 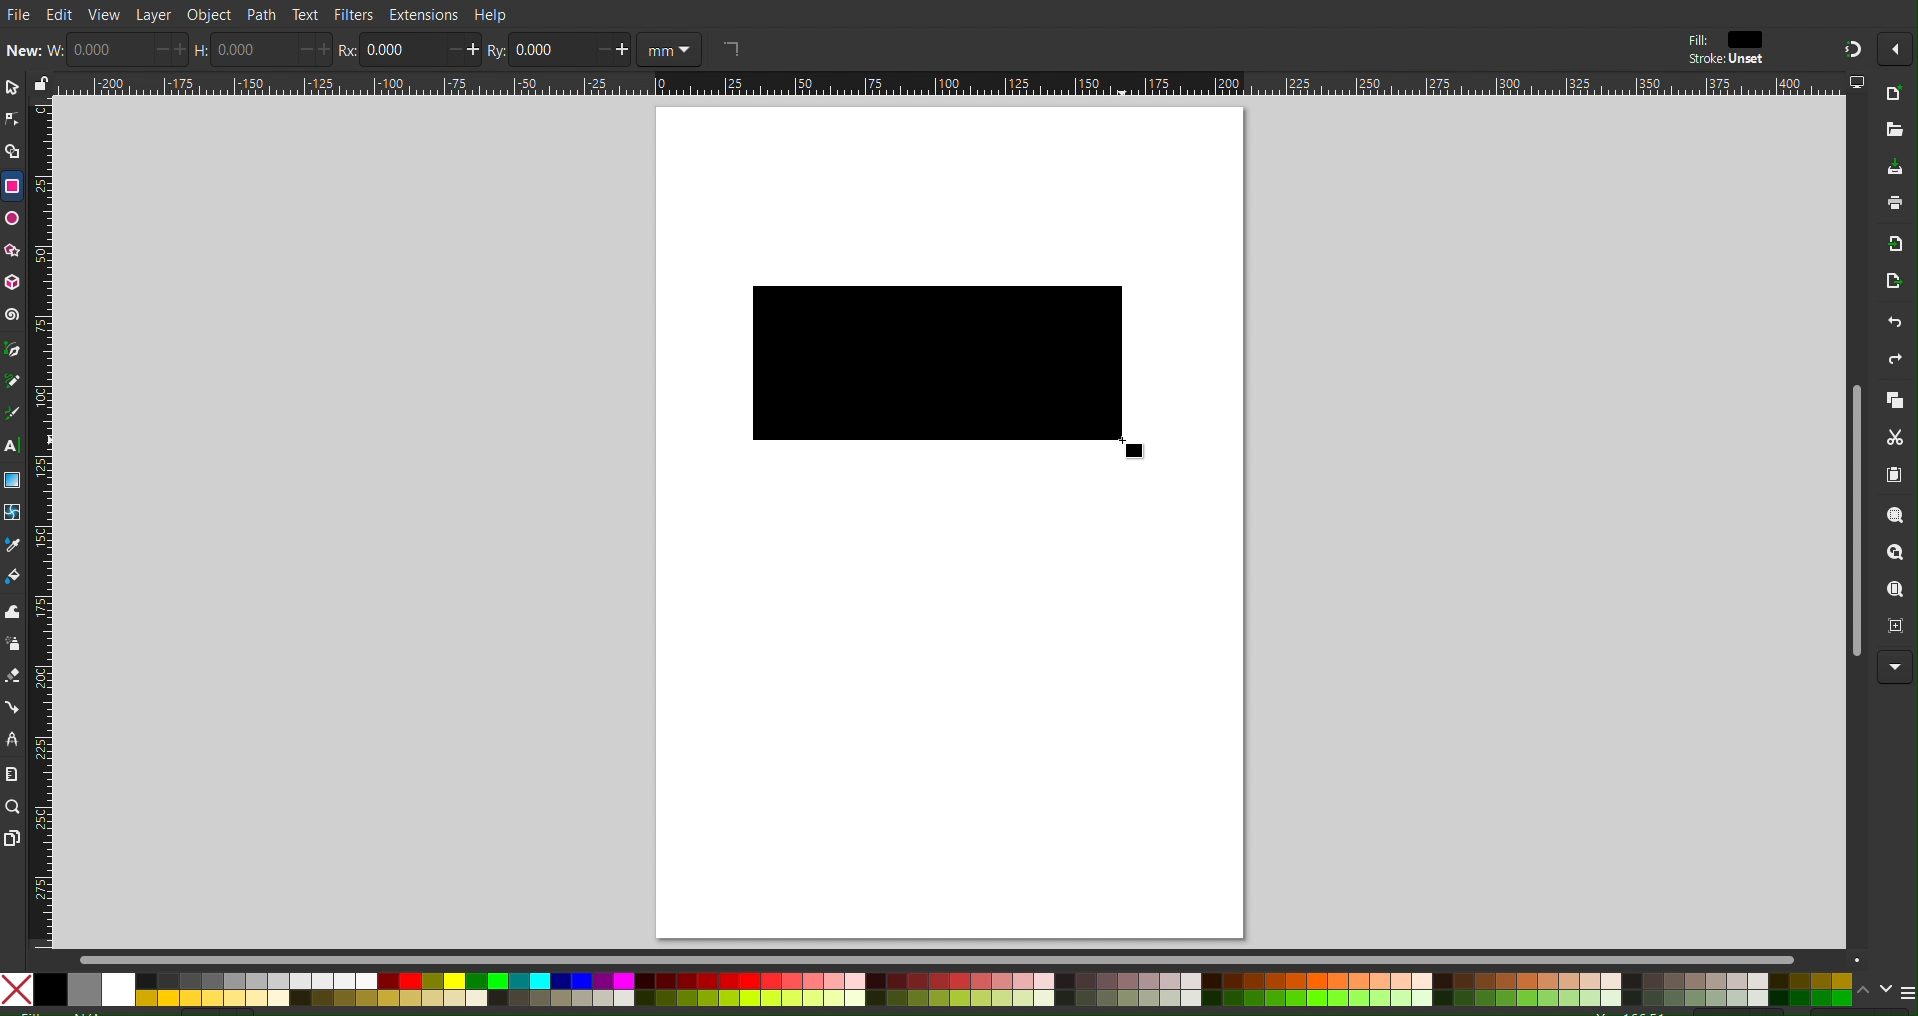 I want to click on increase/decrease, so click(x=316, y=50).